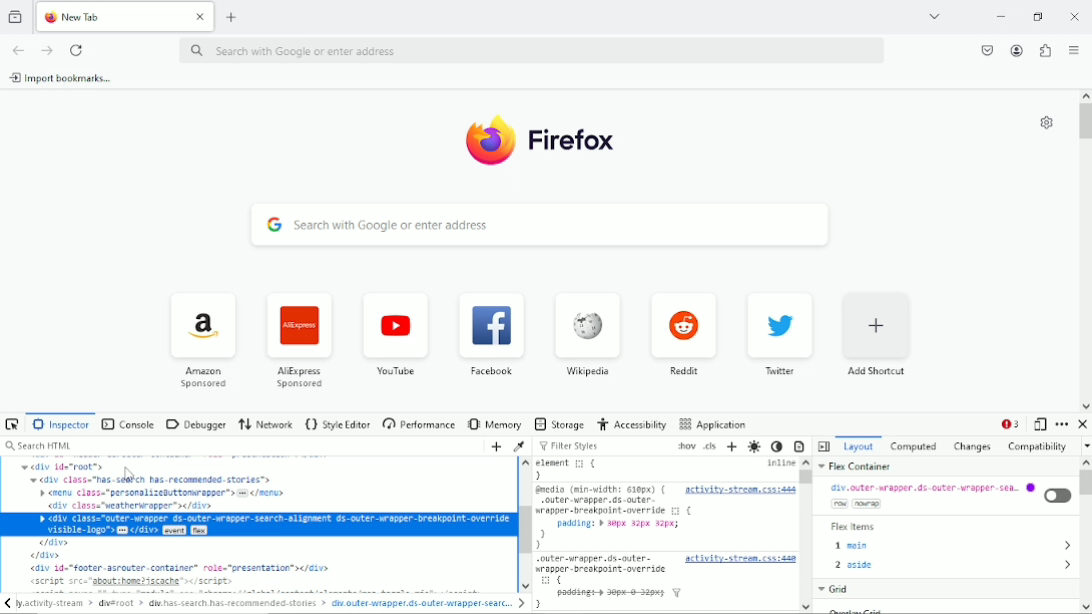 The width and height of the screenshot is (1092, 614). Describe the element at coordinates (129, 582) in the screenshot. I see `<script src =  "about:home?iscache"></script>` at that location.